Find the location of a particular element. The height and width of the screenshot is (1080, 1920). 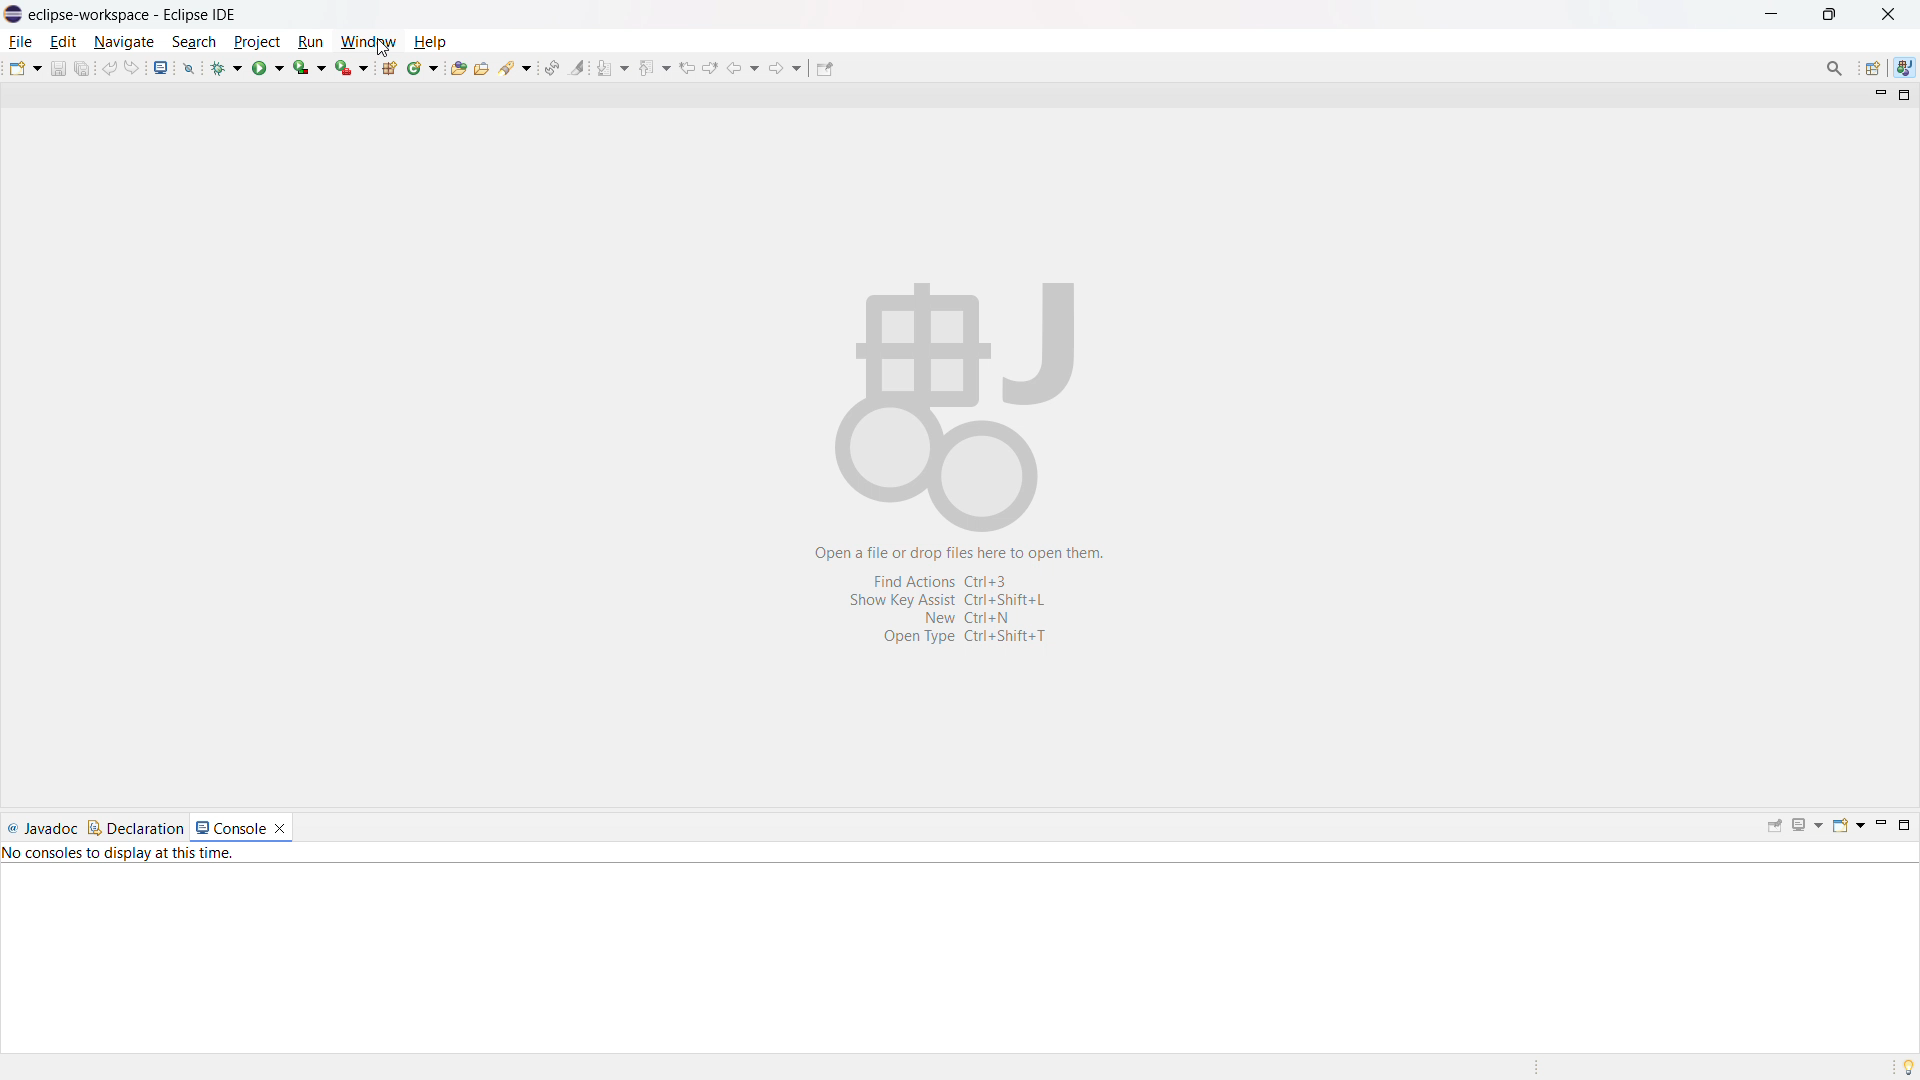

coverage is located at coordinates (311, 67).